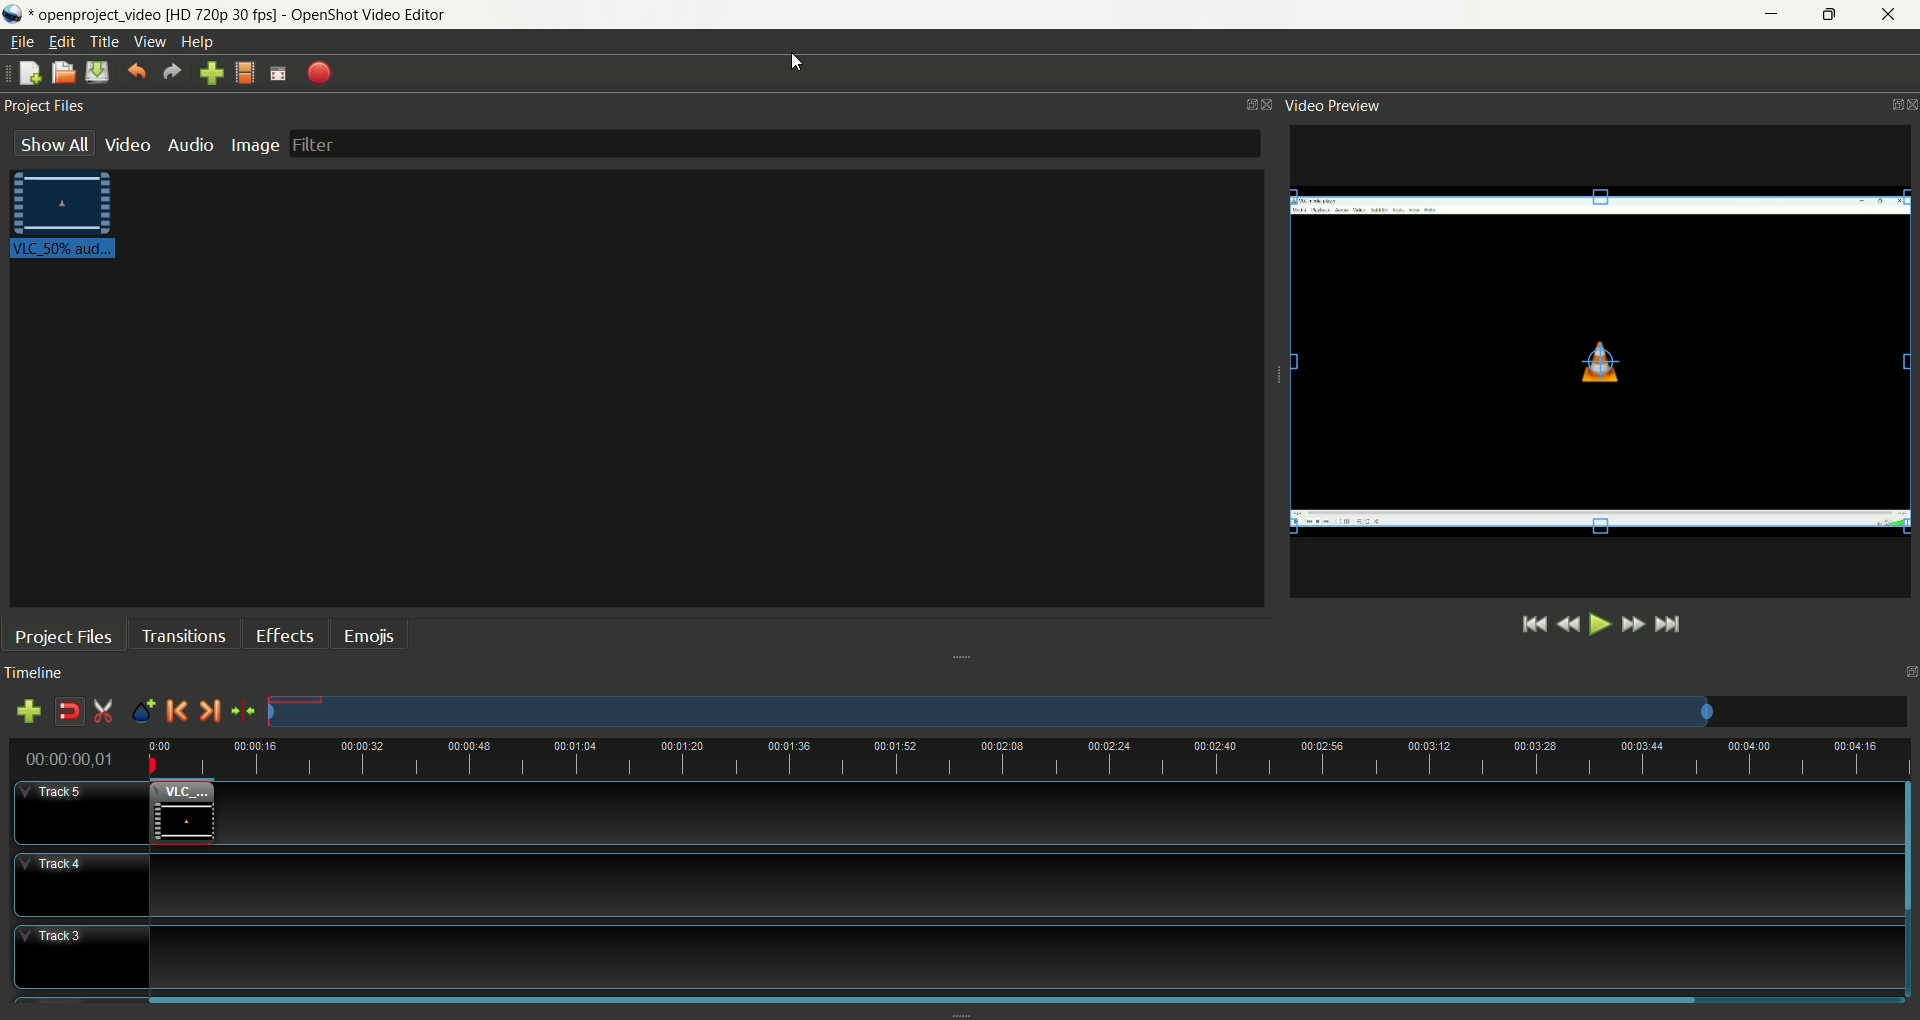 Image resolution: width=1920 pixels, height=1020 pixels. I want to click on zoom factor, so click(1028, 757).